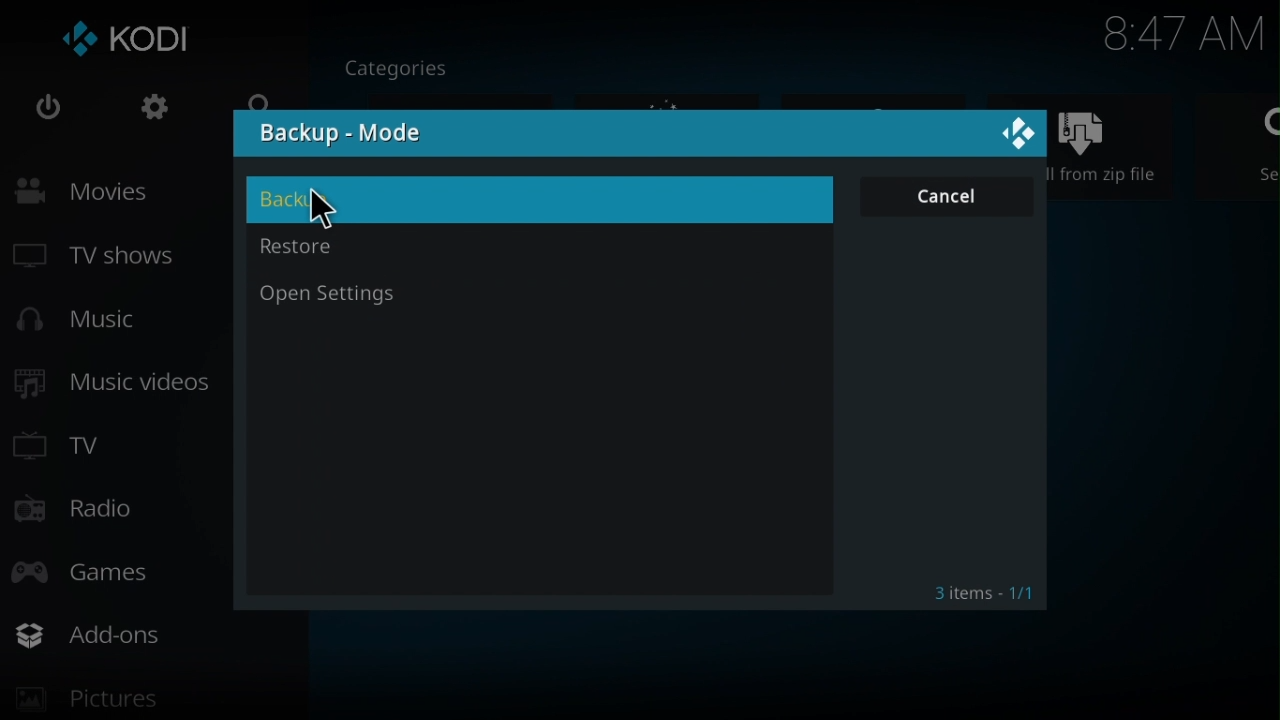 This screenshot has width=1280, height=720. I want to click on cursor, so click(323, 210).